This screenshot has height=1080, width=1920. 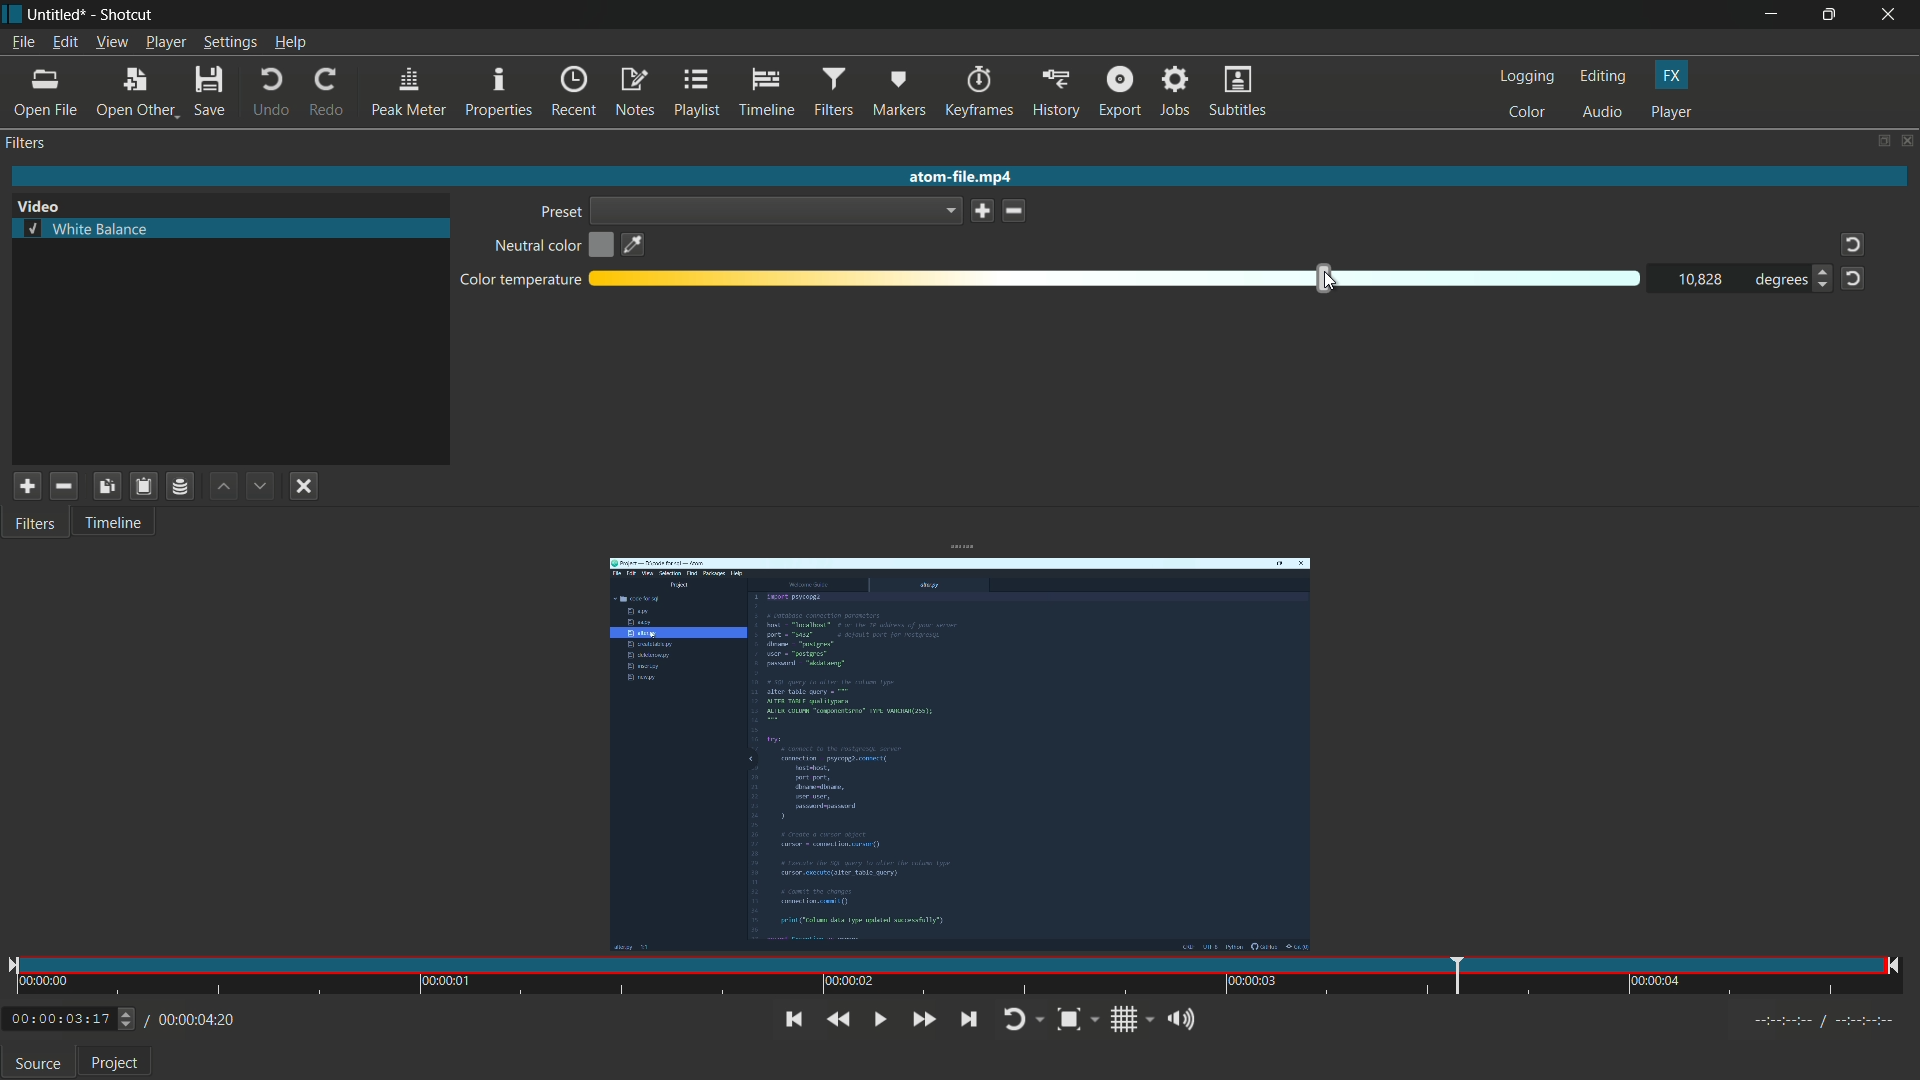 What do you see at coordinates (1603, 78) in the screenshot?
I see `editing` at bounding box center [1603, 78].